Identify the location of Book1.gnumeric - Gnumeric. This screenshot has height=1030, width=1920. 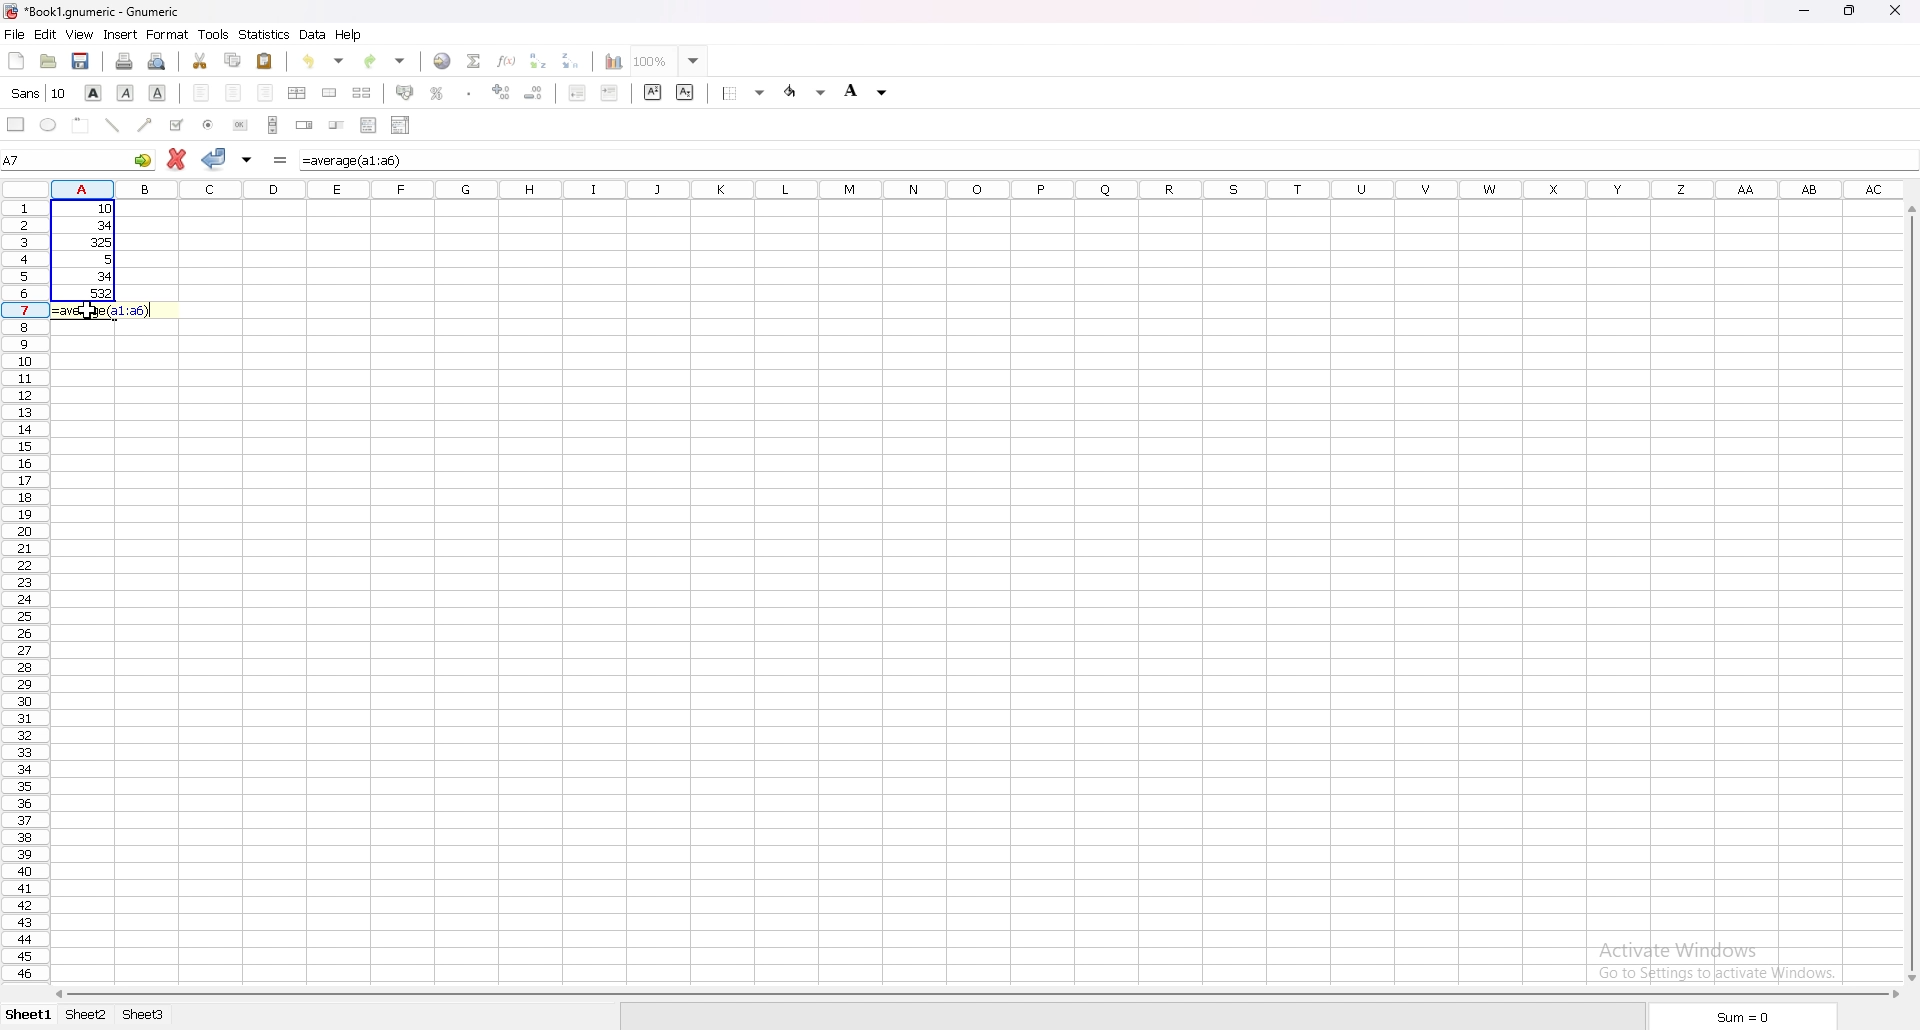
(105, 12).